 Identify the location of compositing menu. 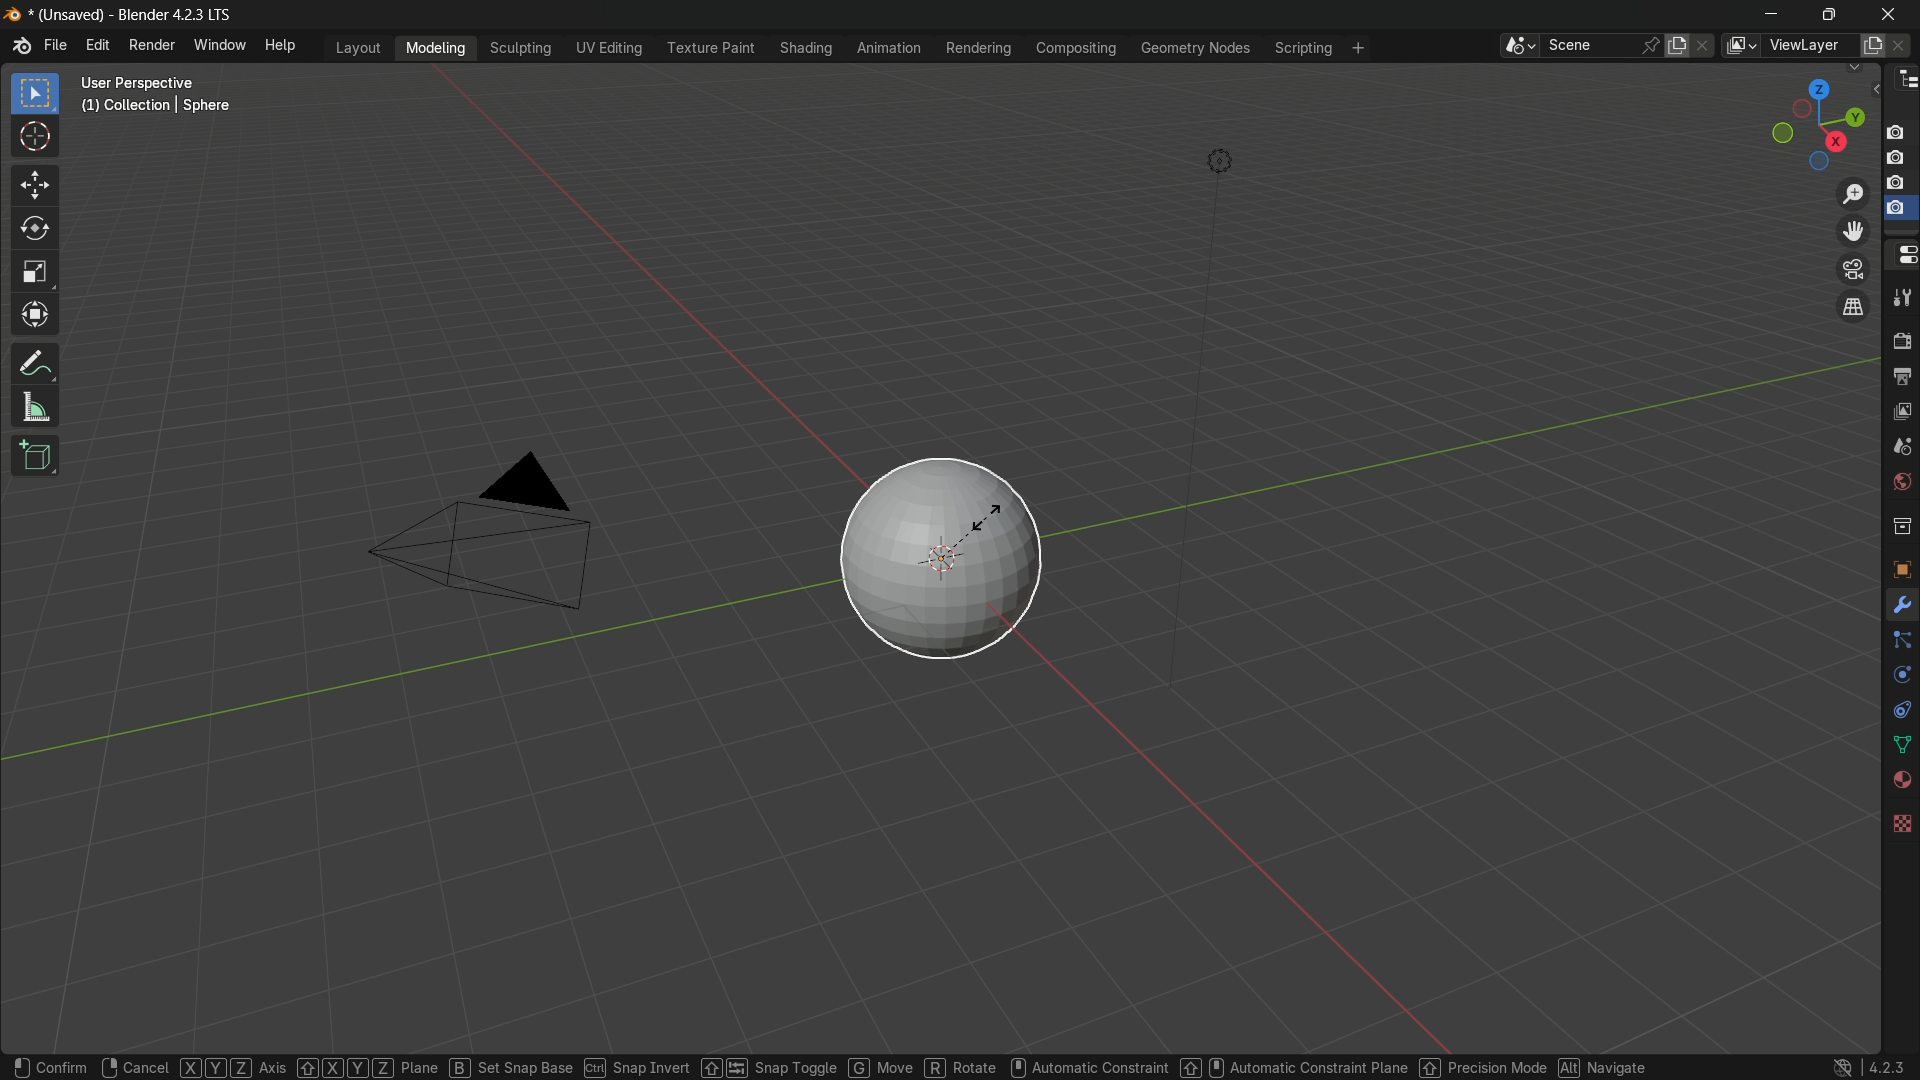
(1078, 49).